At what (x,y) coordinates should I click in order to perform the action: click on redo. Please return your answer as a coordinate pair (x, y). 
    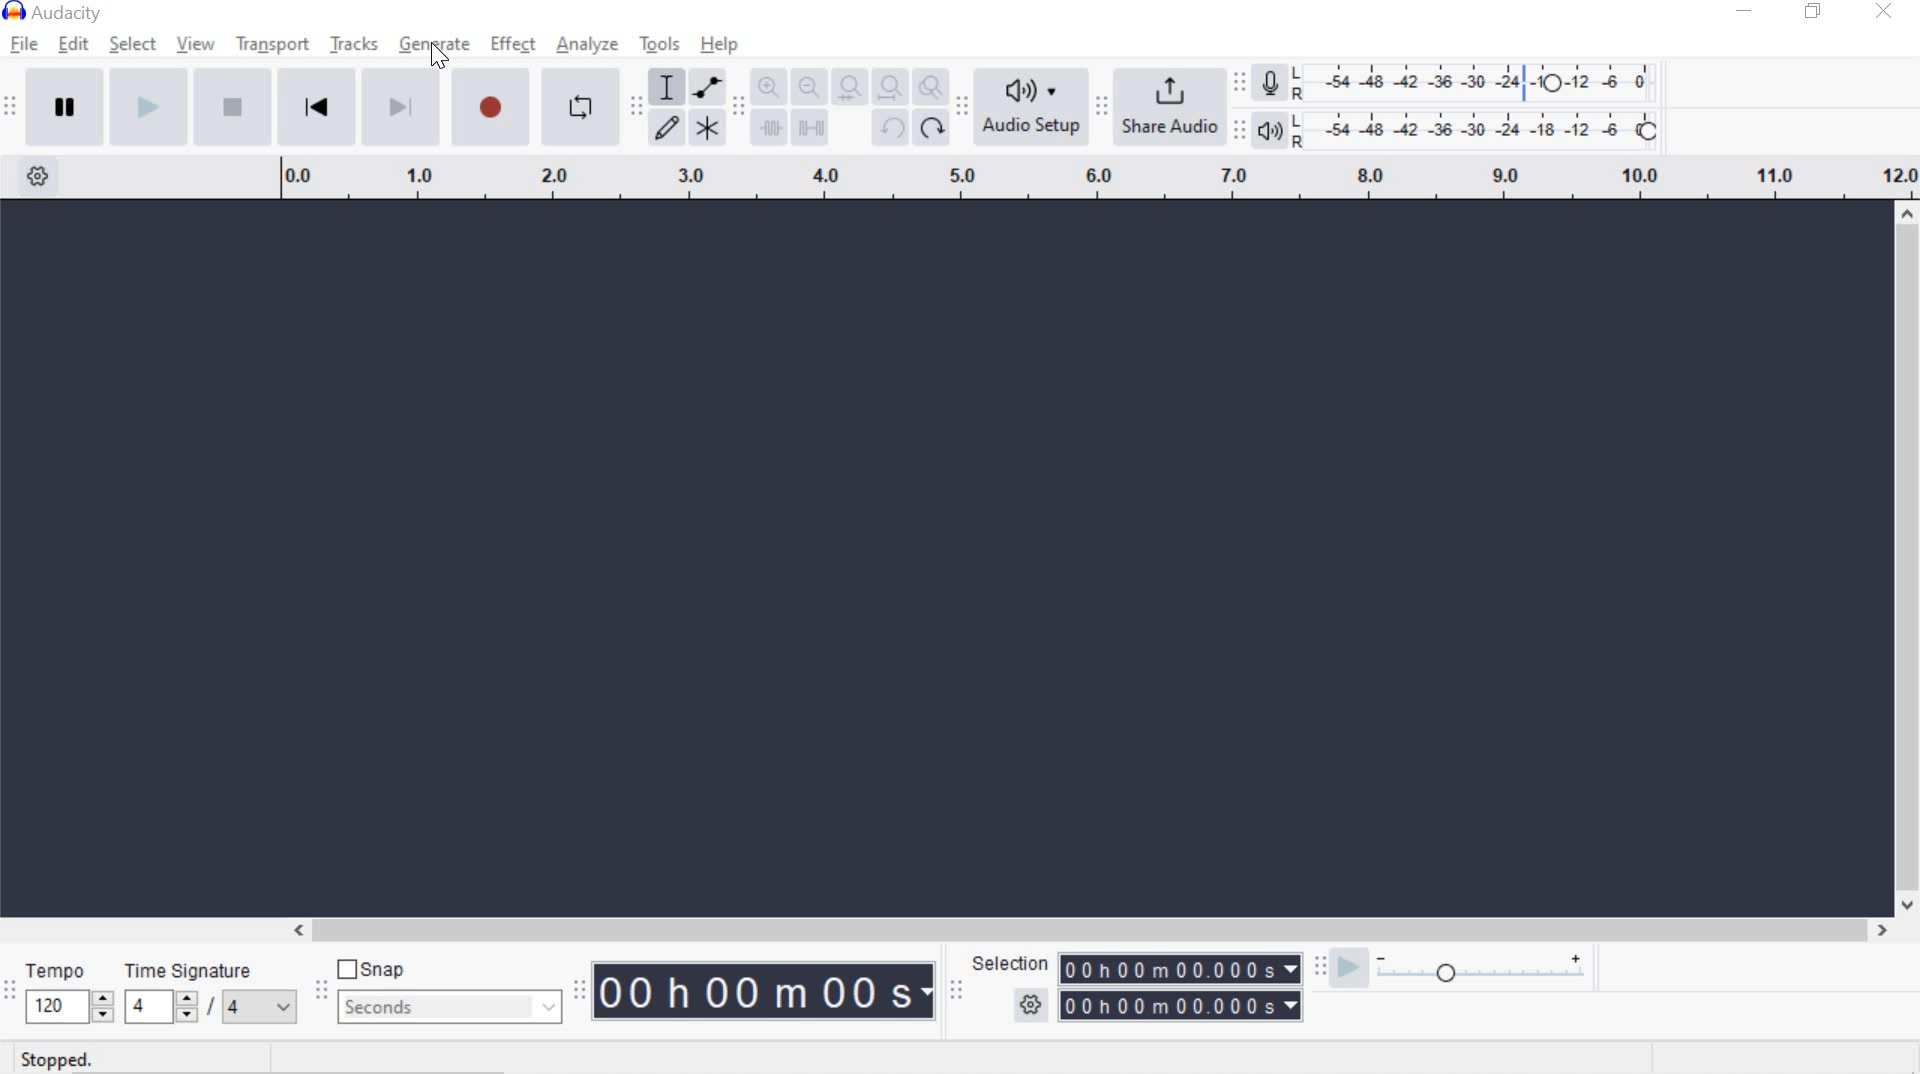
    Looking at the image, I should click on (931, 127).